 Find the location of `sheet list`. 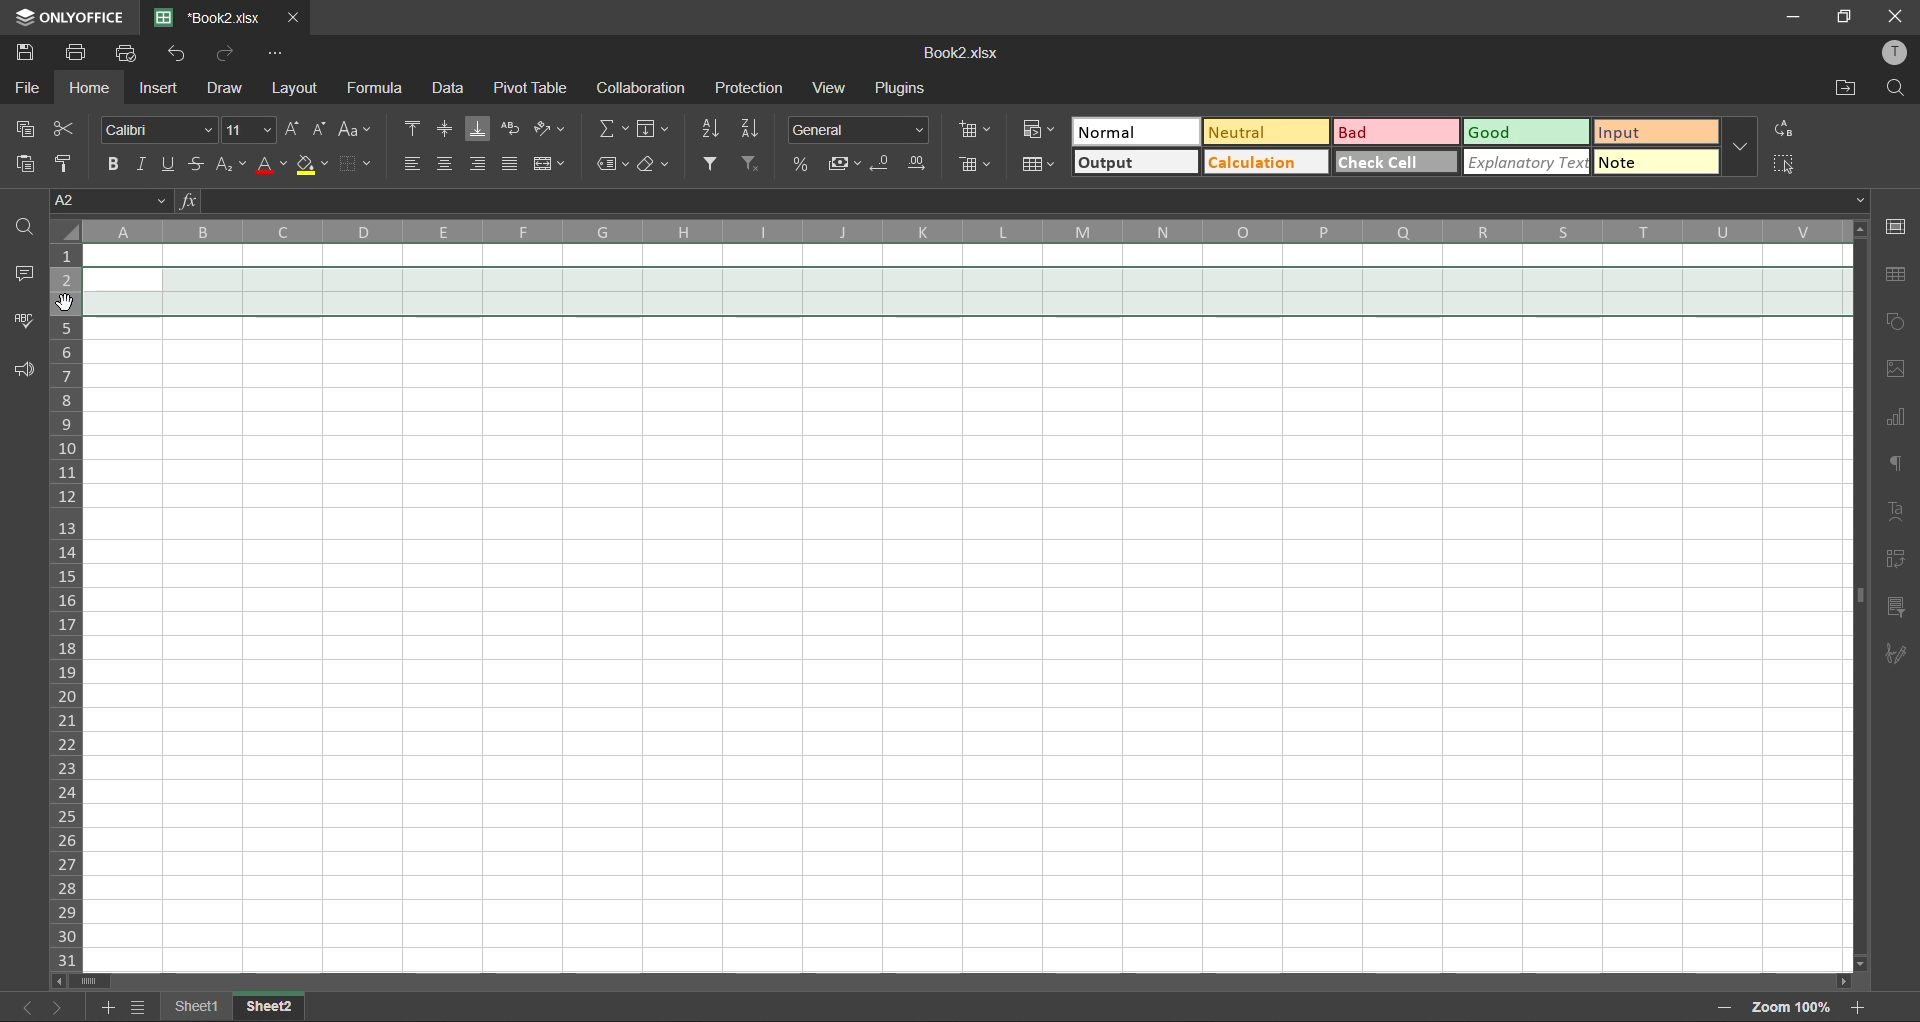

sheet list is located at coordinates (141, 1007).